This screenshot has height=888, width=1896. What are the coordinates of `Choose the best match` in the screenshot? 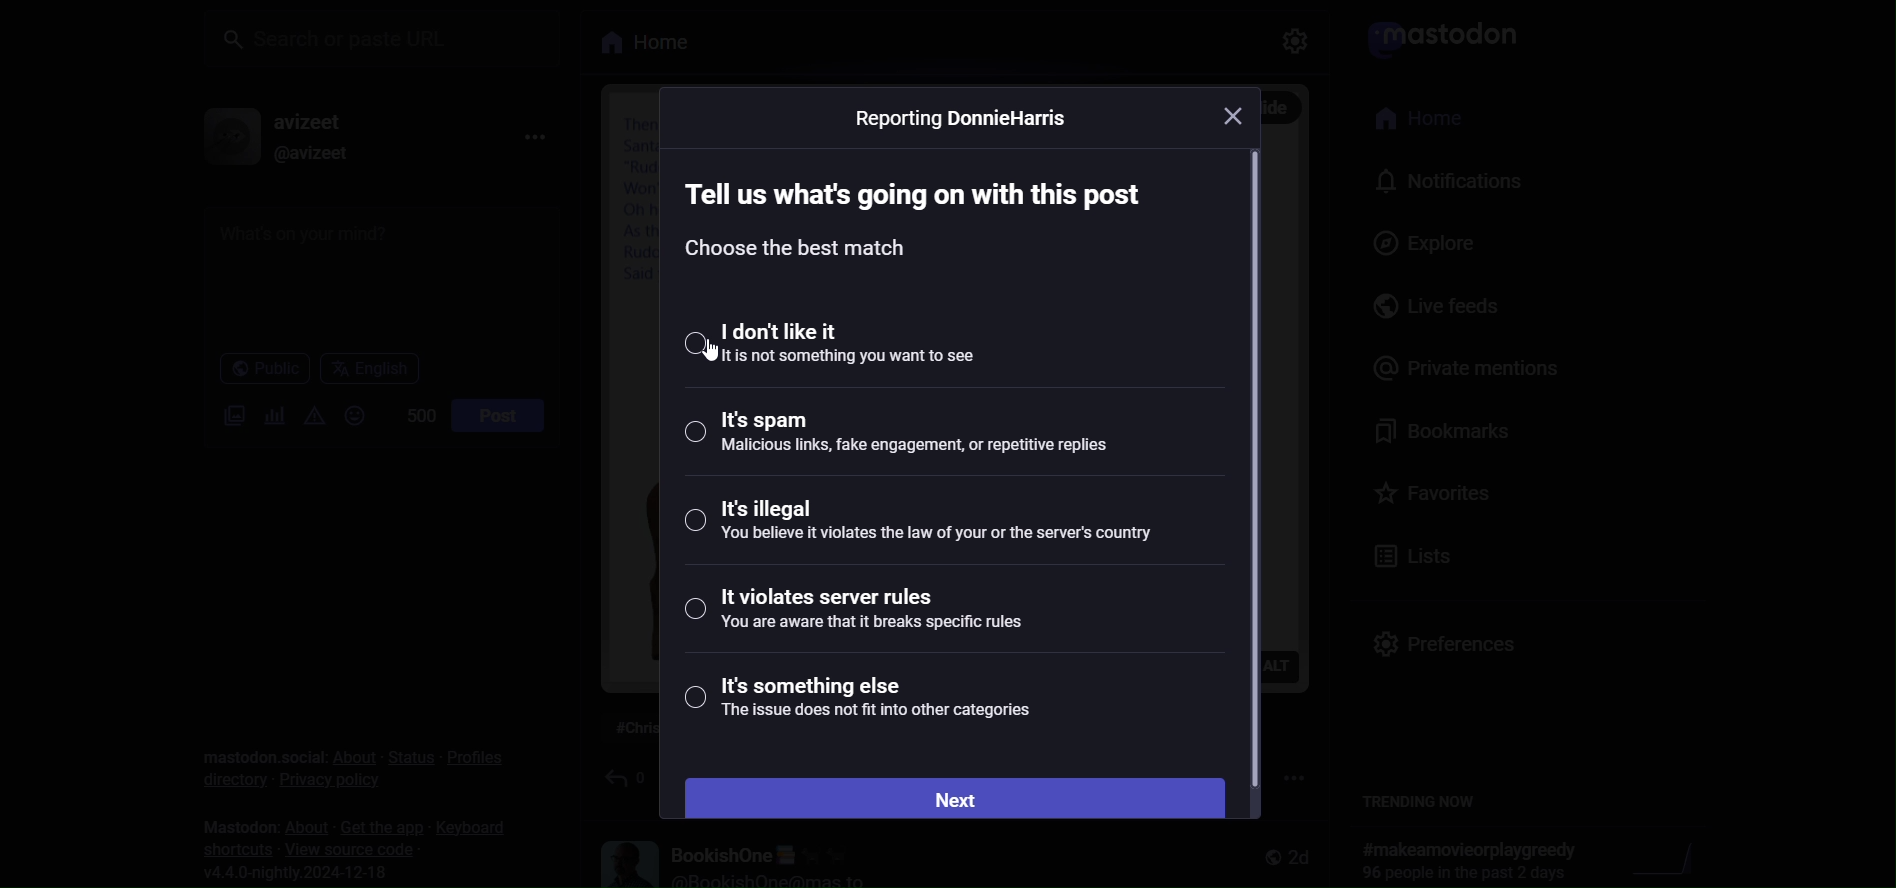 It's located at (802, 253).